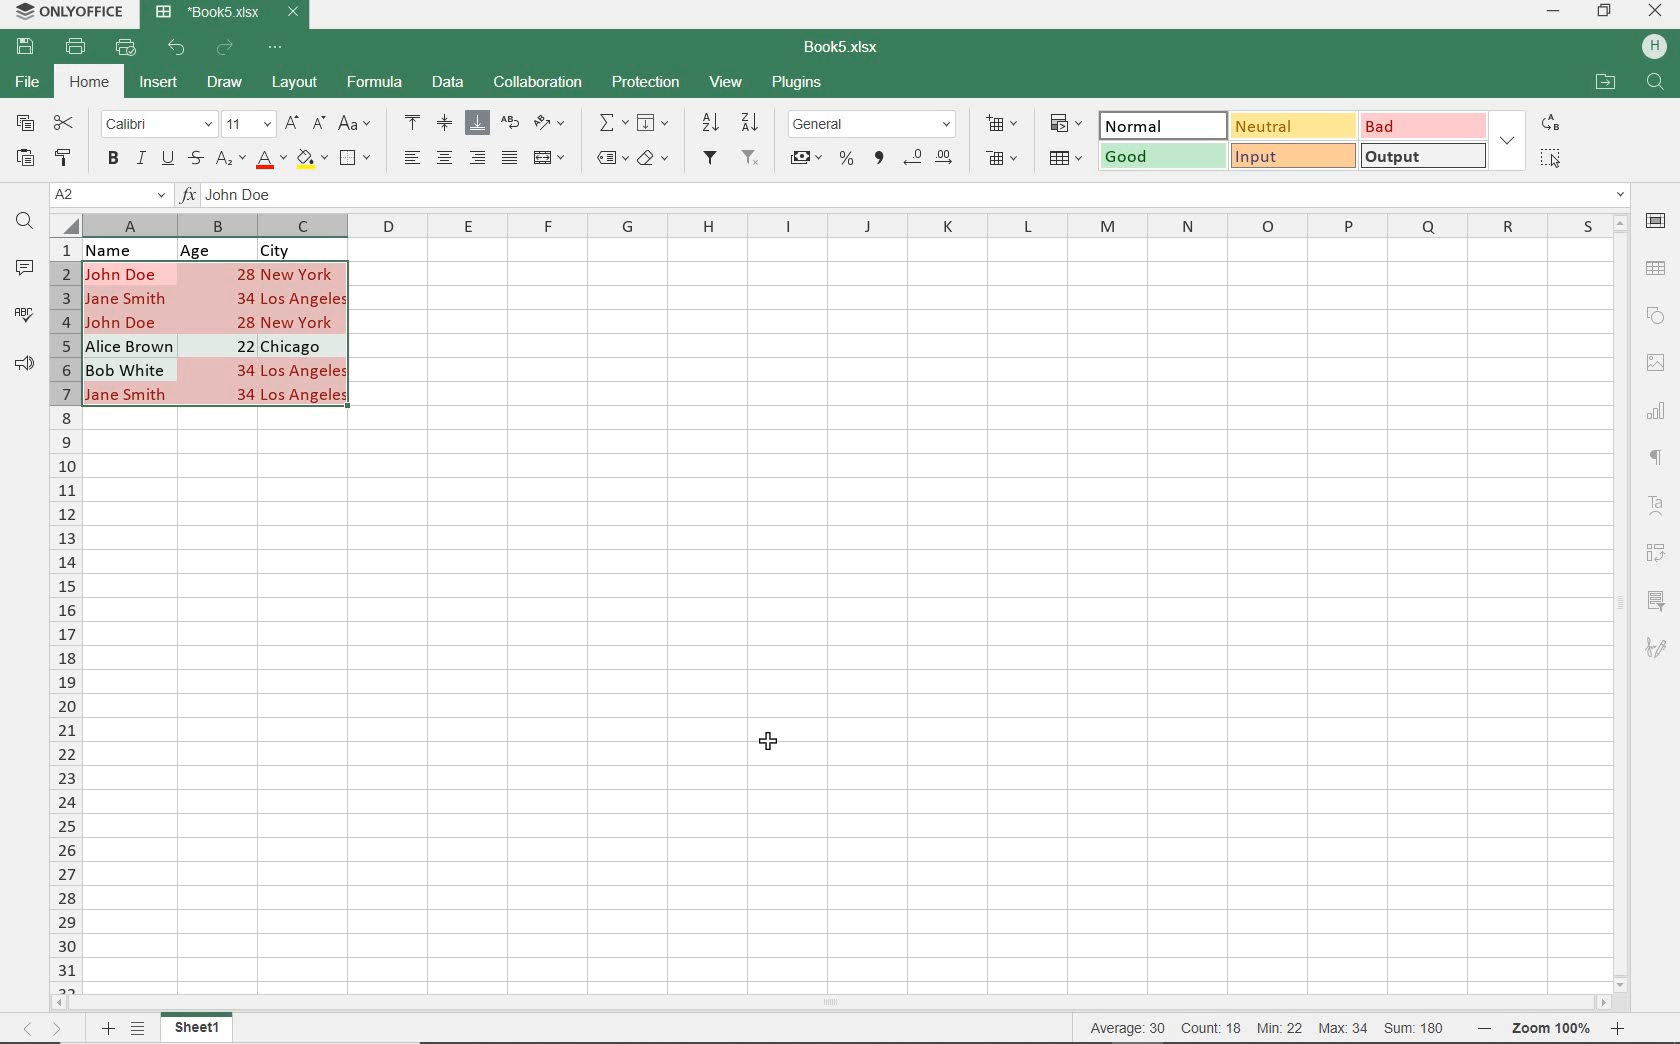  I want to click on CONDITIONAL FORMATING, so click(1066, 123).